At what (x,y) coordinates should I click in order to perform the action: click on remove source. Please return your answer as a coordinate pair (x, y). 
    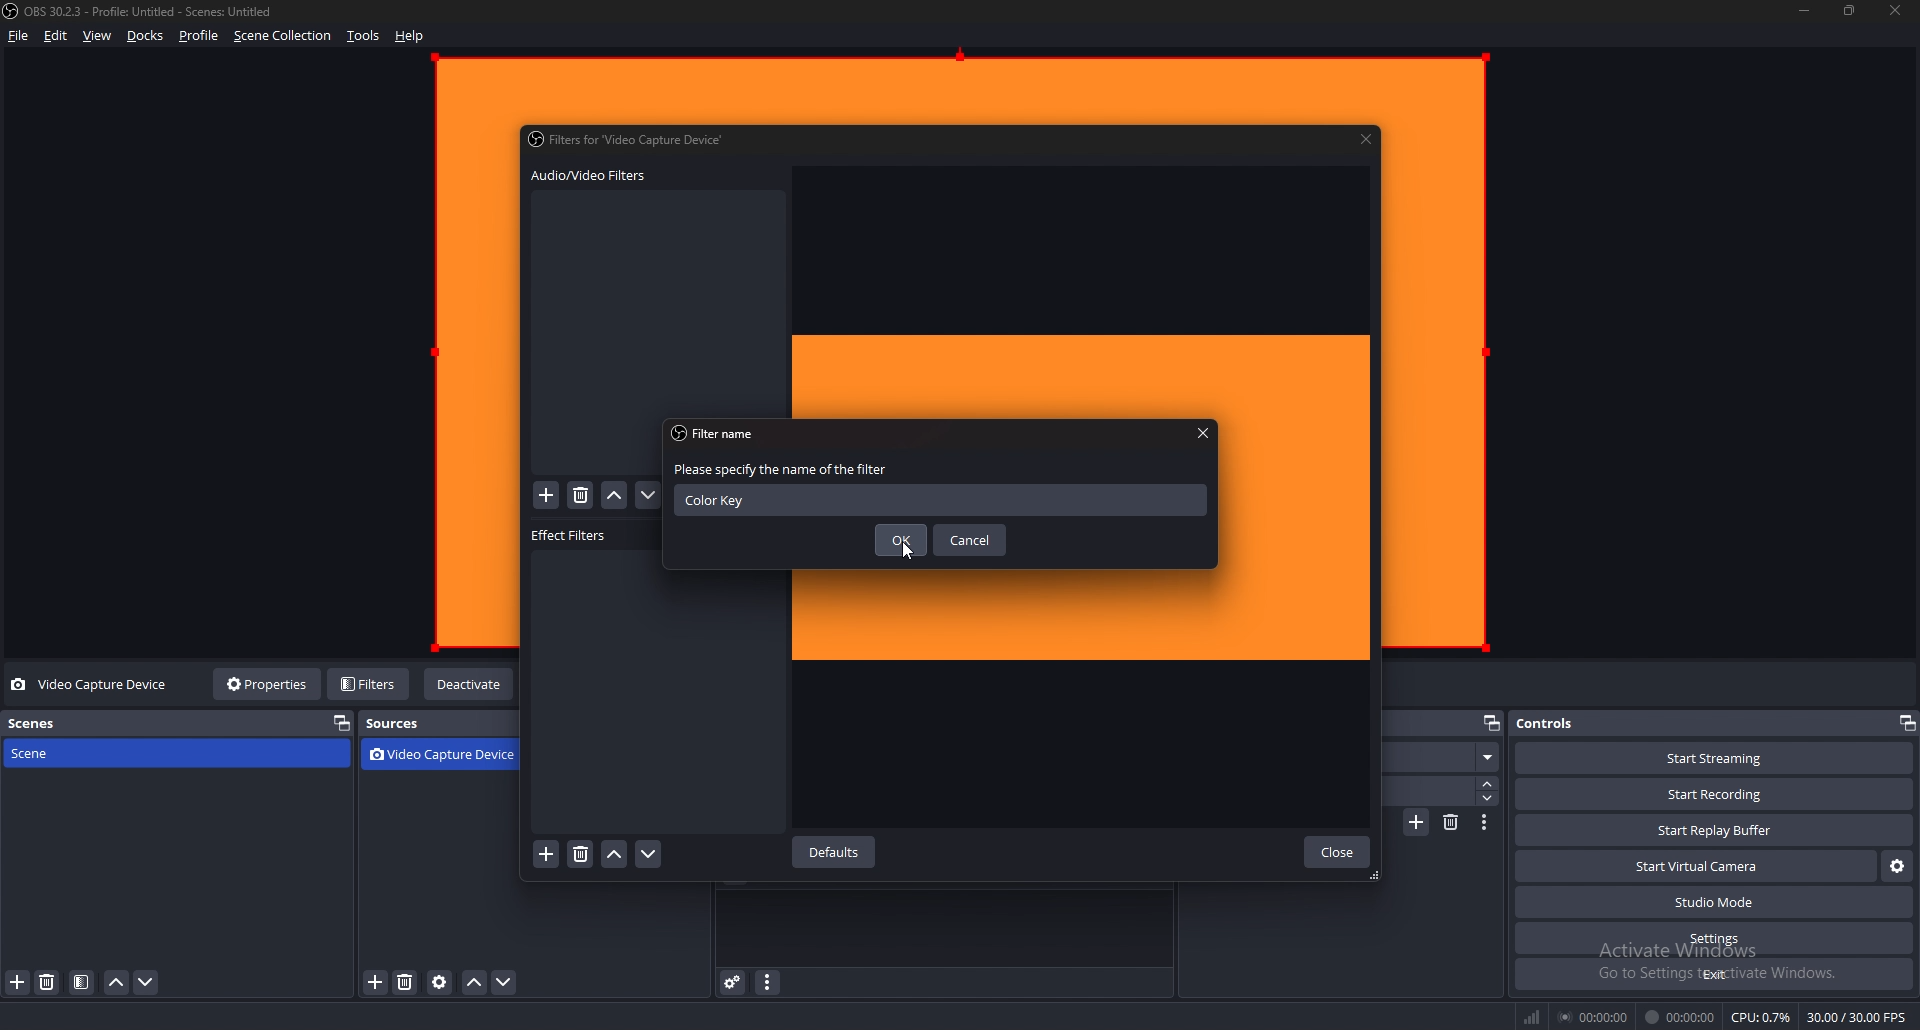
    Looking at the image, I should click on (405, 984).